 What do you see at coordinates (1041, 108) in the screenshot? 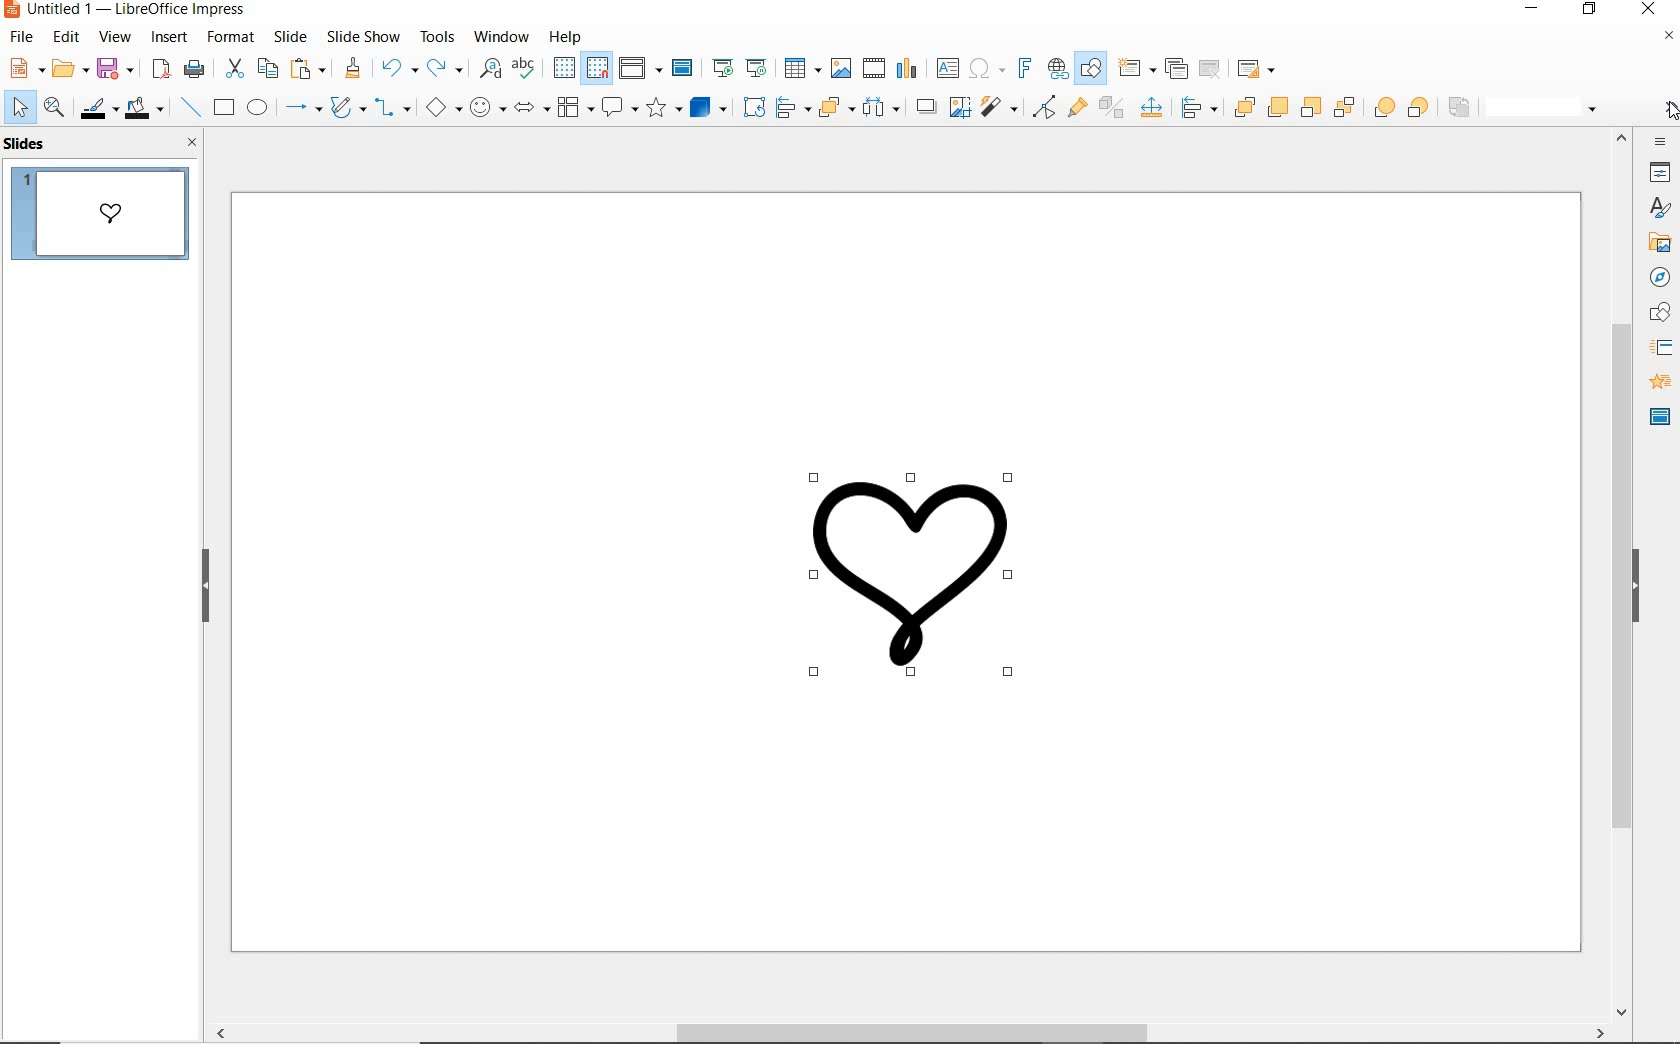
I see `toggle point edit mode` at bounding box center [1041, 108].